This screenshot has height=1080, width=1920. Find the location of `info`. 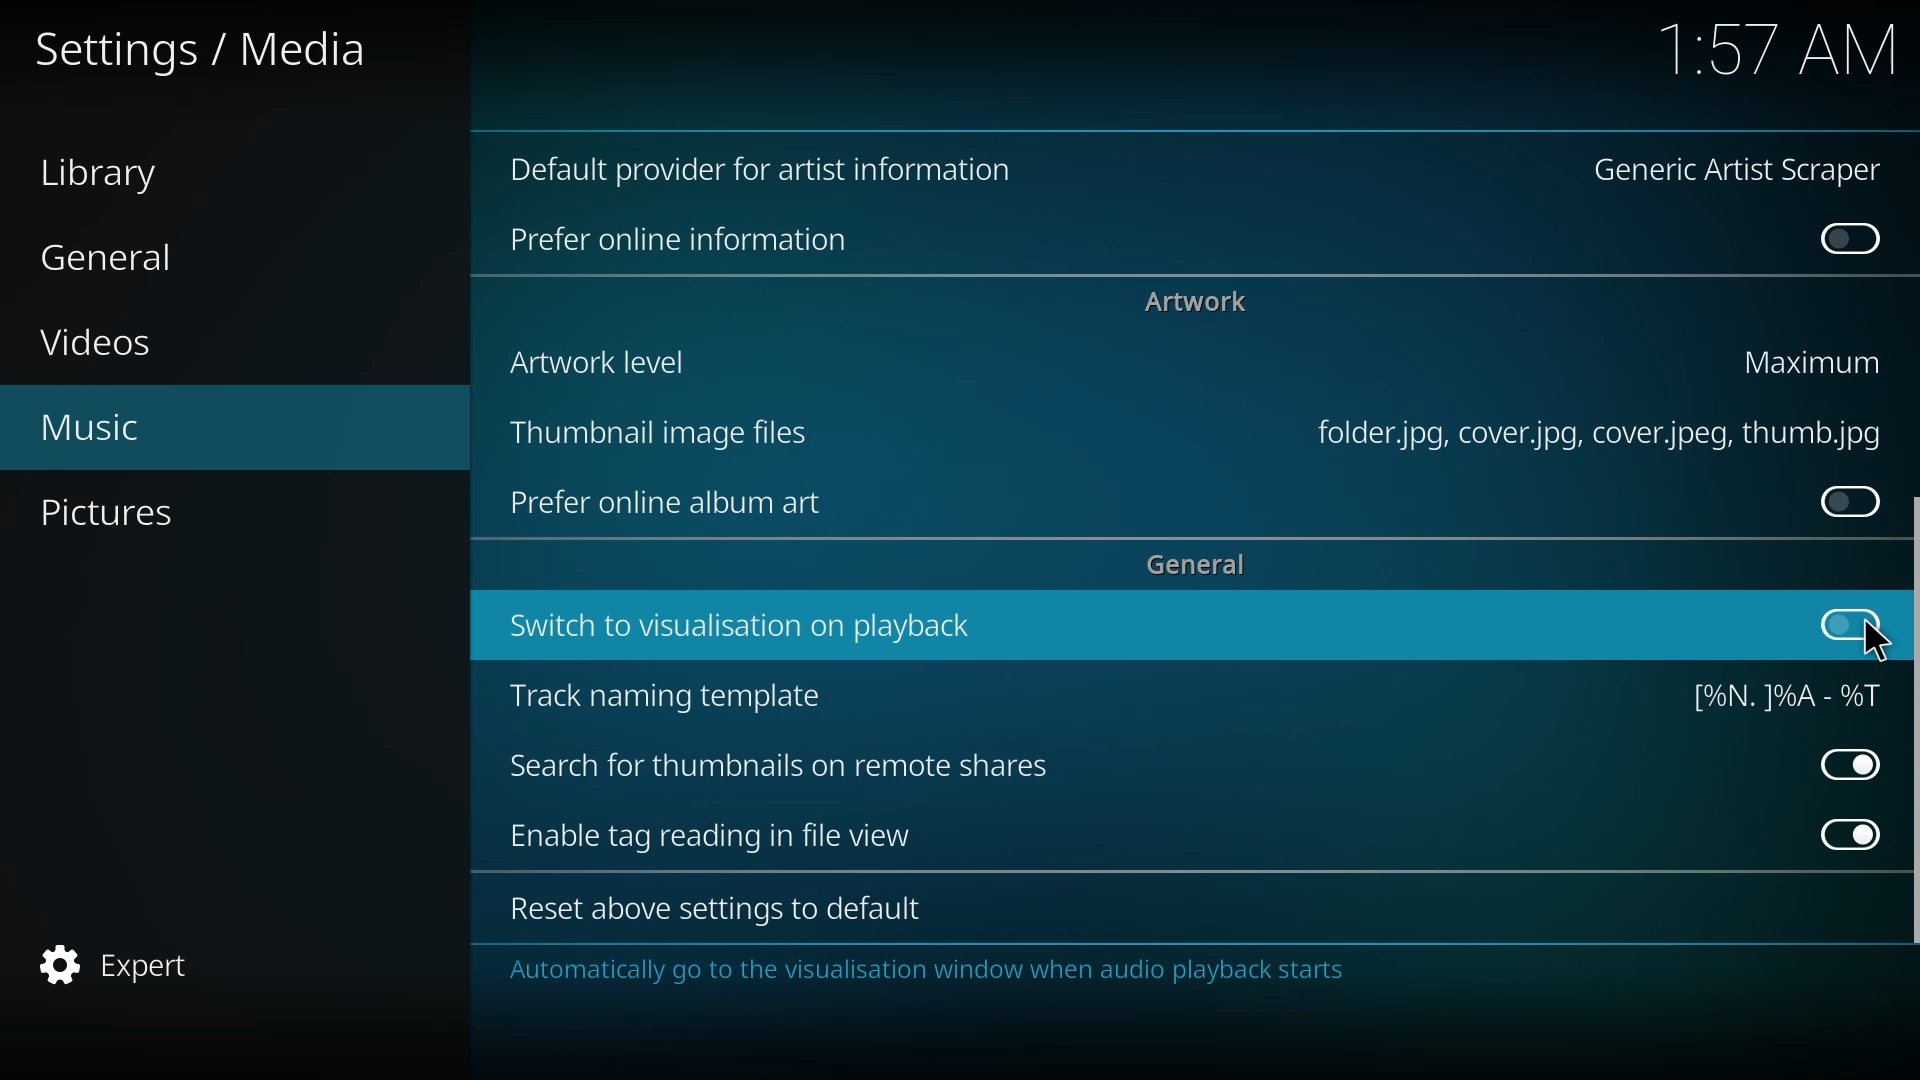

info is located at coordinates (925, 970).